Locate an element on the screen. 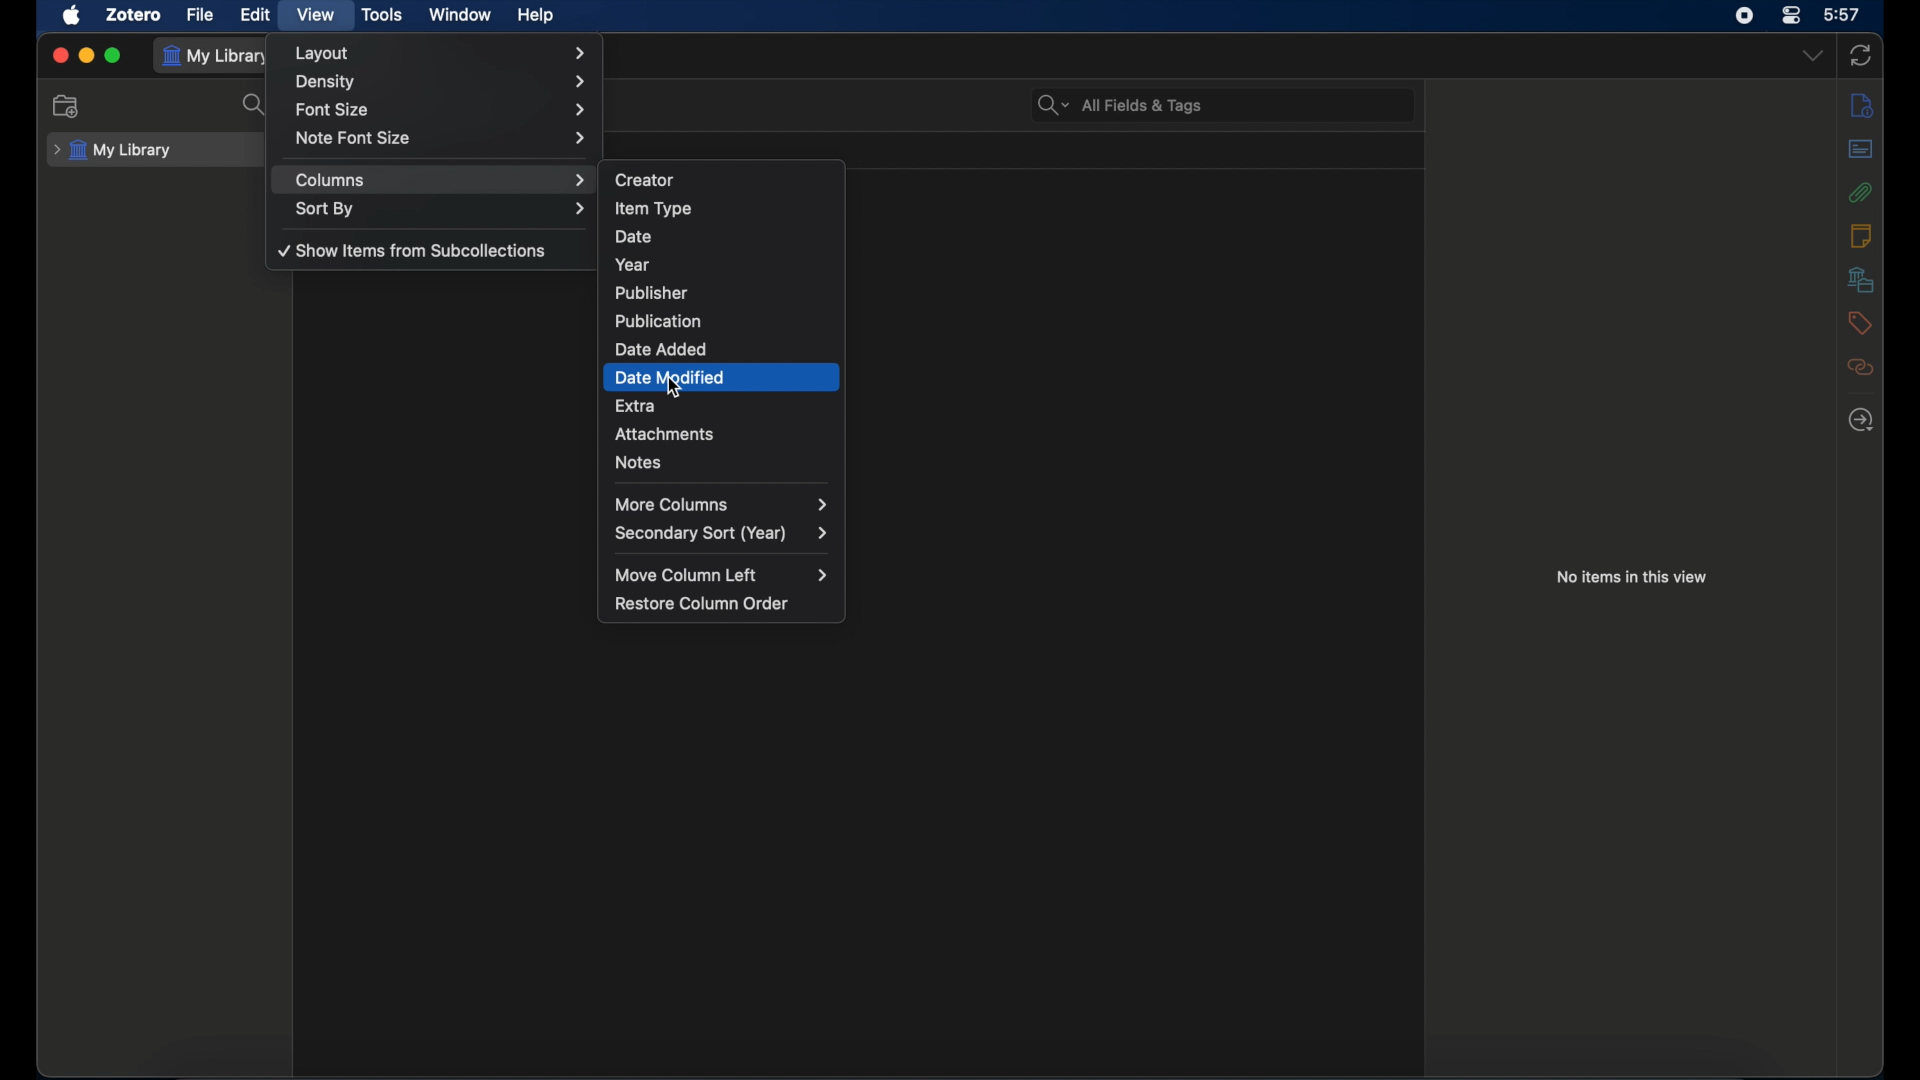  more columns is located at coordinates (721, 504).